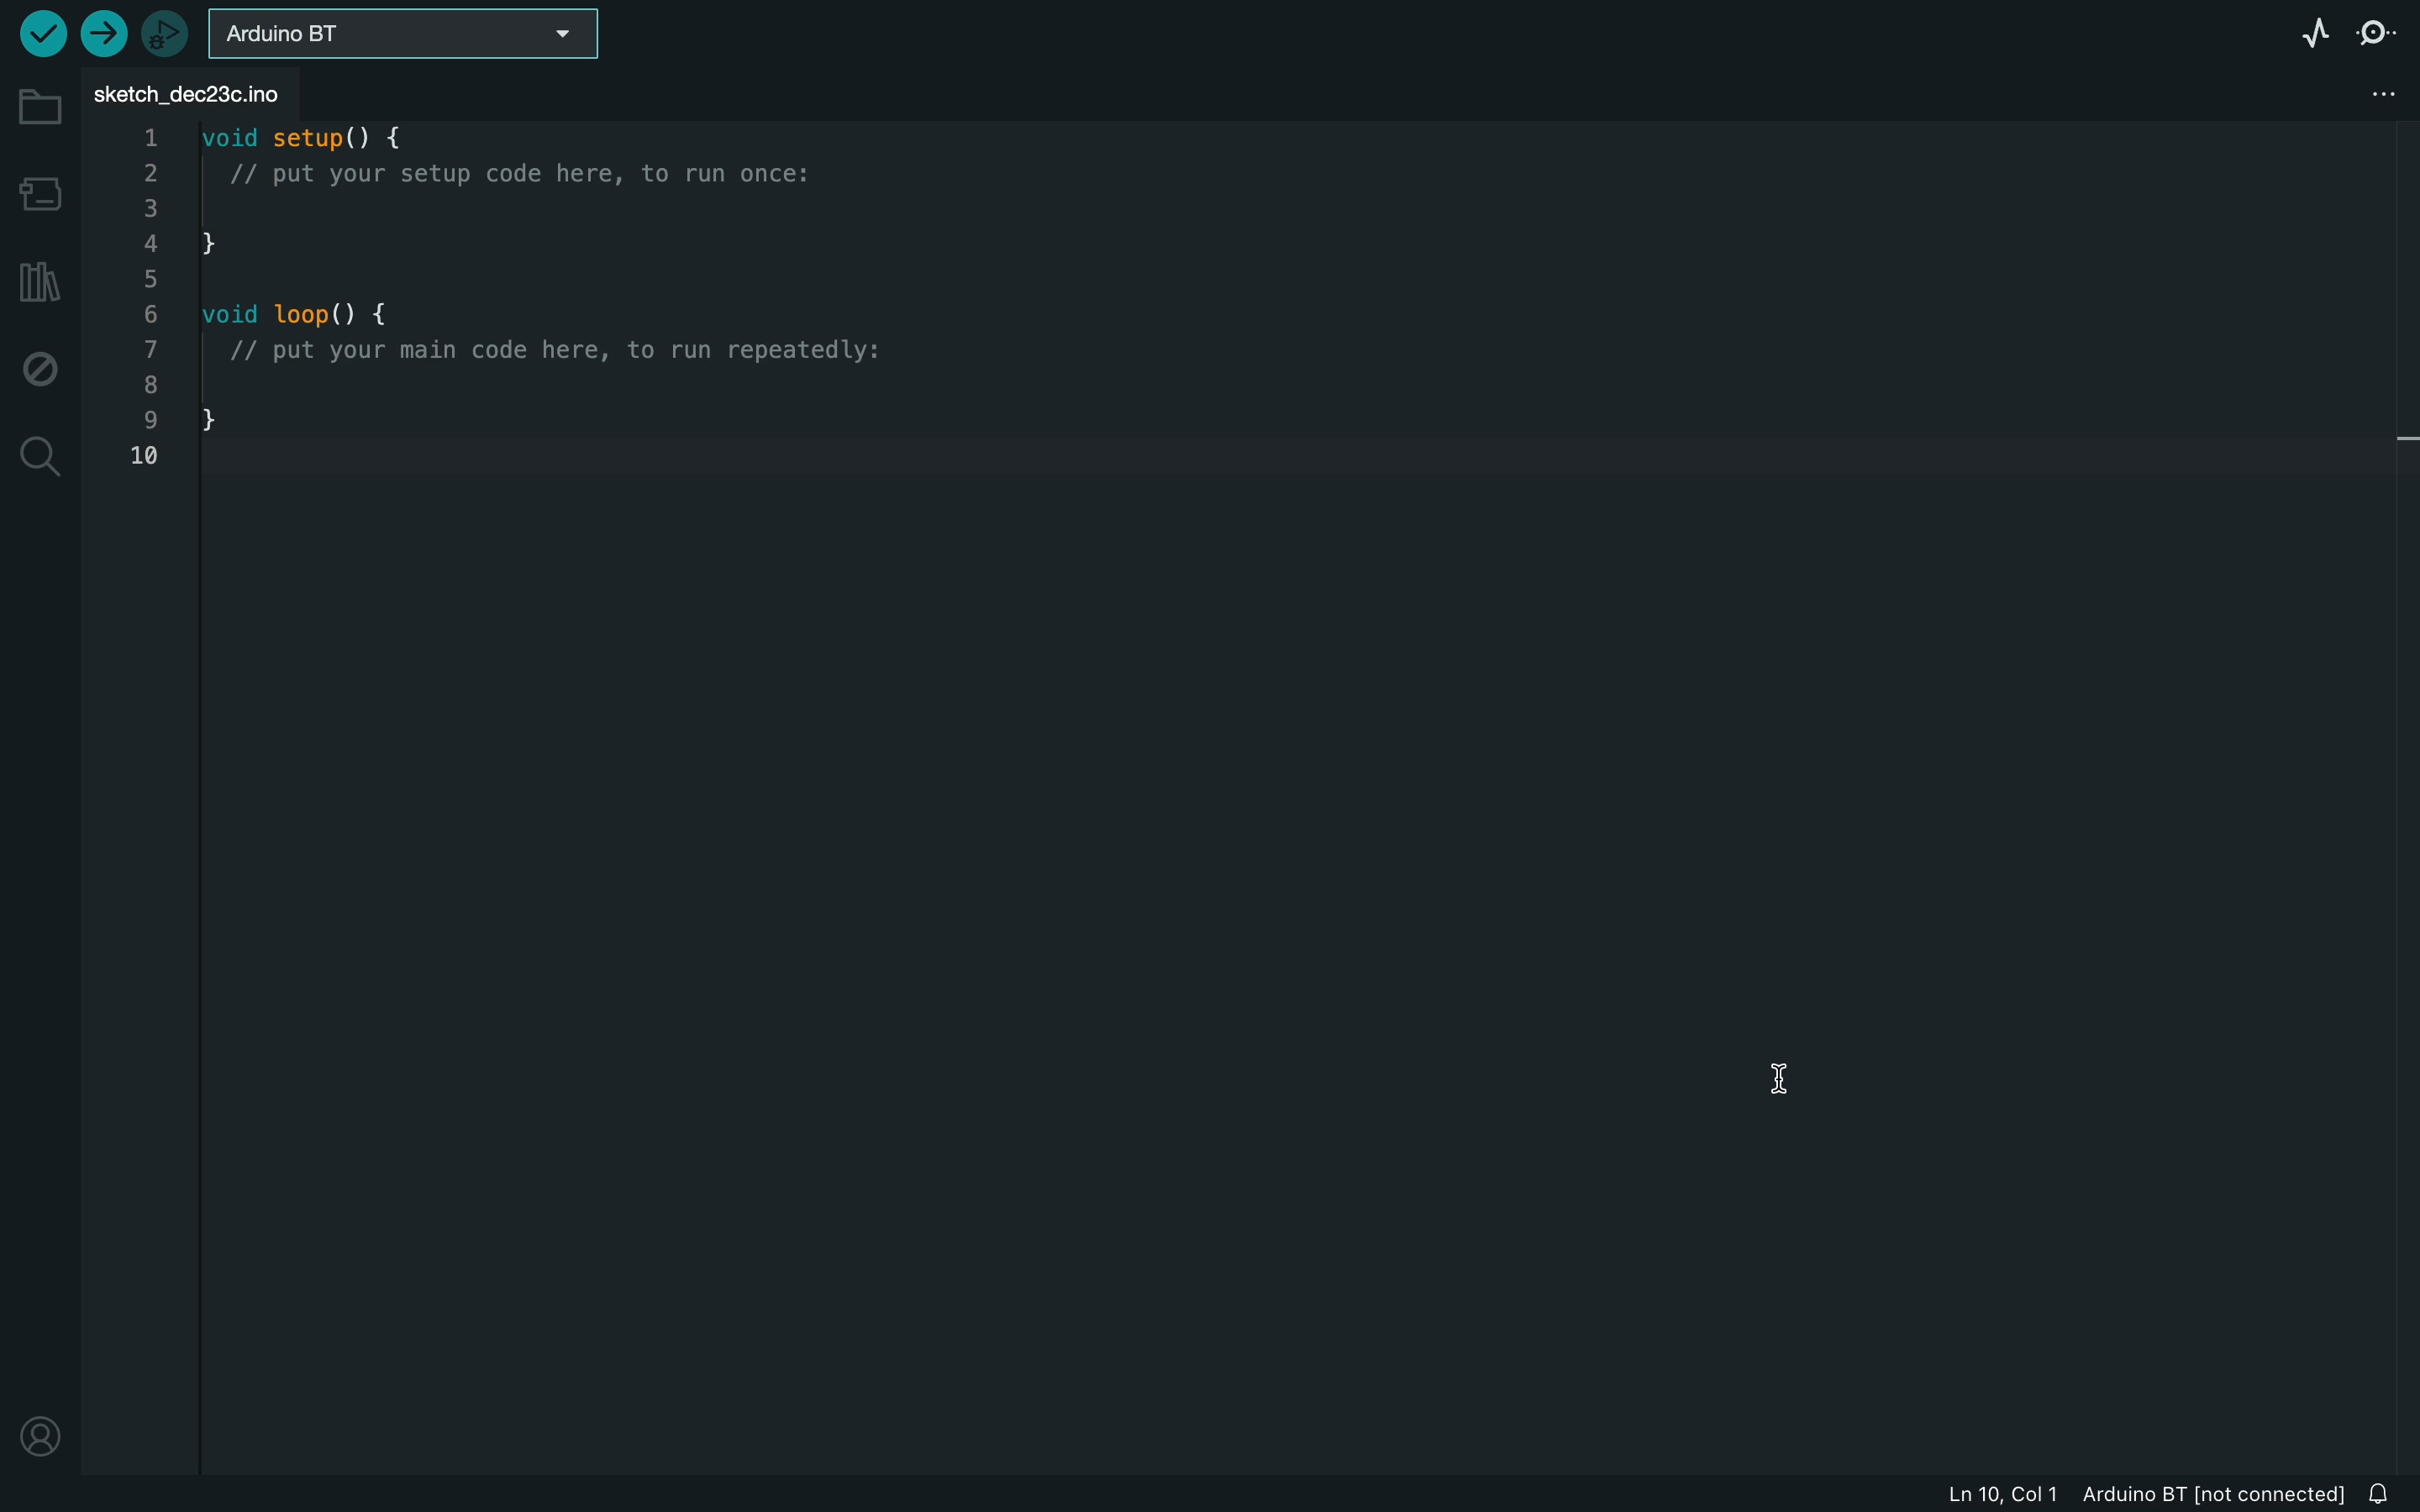  I want to click on upload, so click(103, 35).